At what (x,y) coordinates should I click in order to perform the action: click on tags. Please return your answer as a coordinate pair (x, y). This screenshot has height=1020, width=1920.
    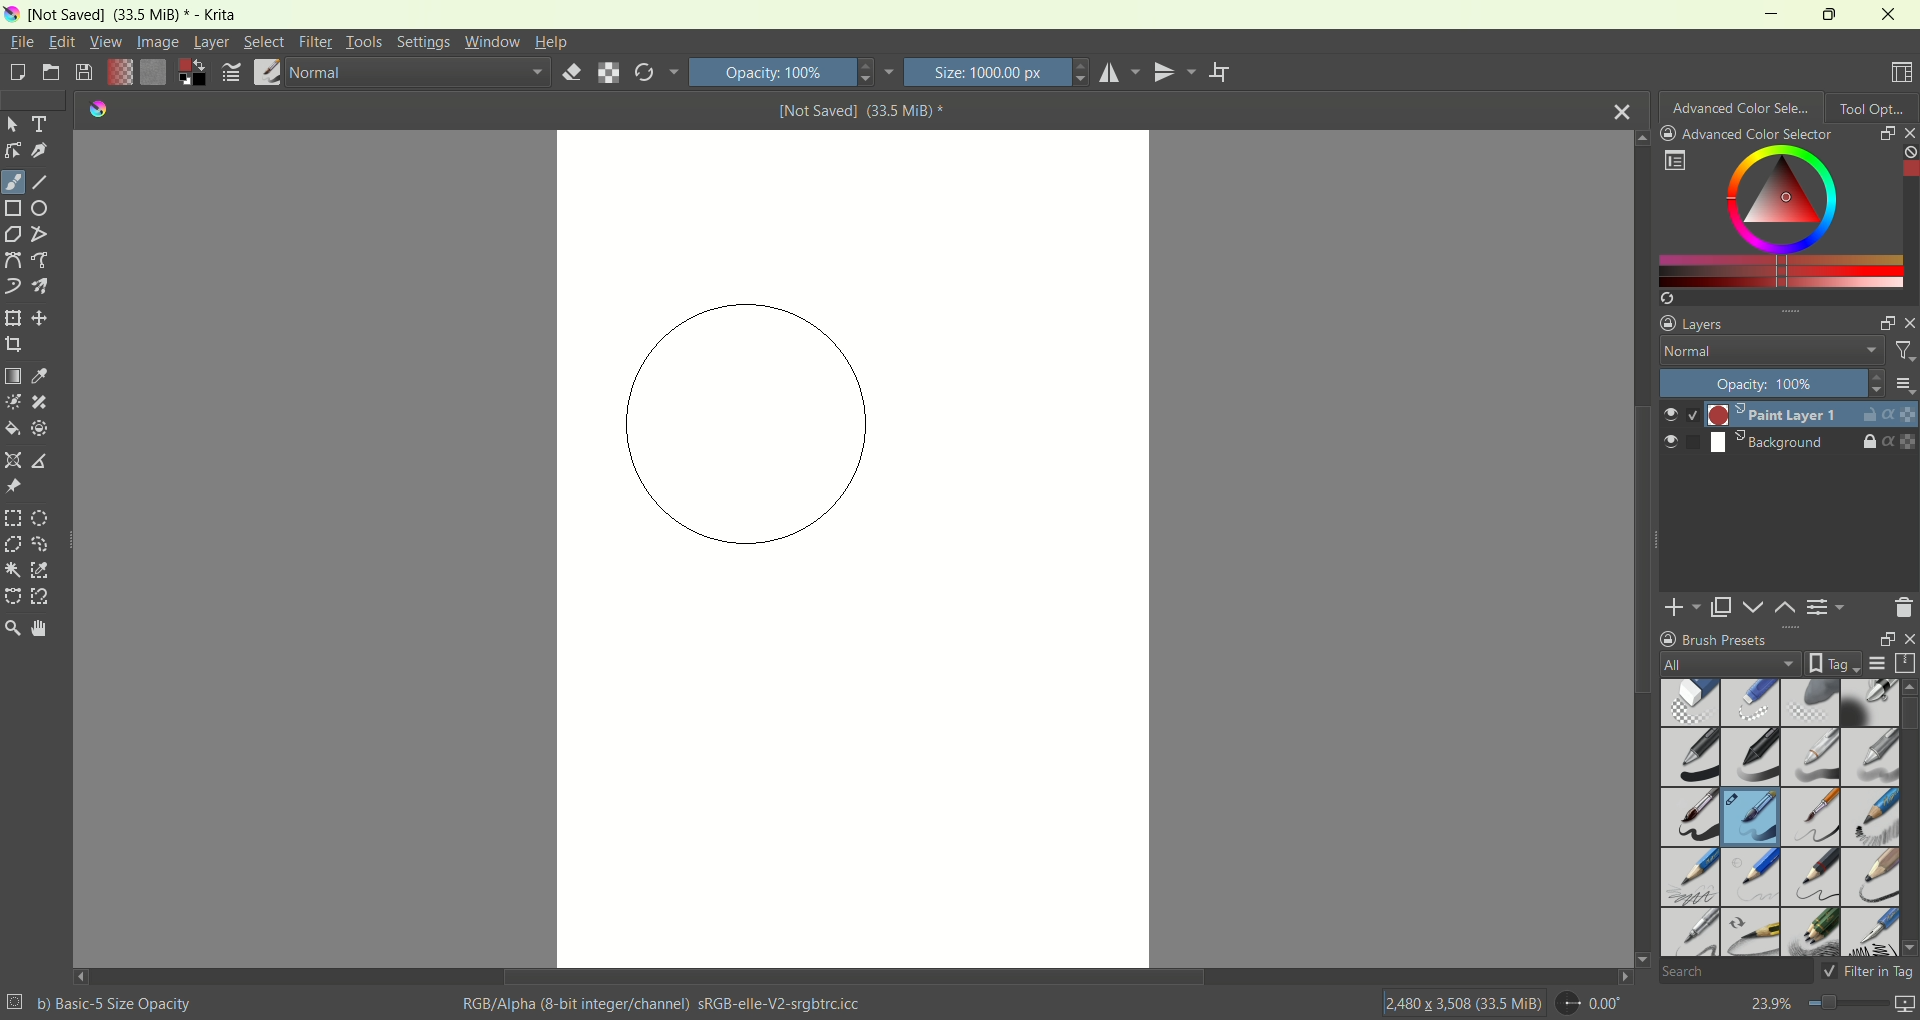
    Looking at the image, I should click on (1829, 663).